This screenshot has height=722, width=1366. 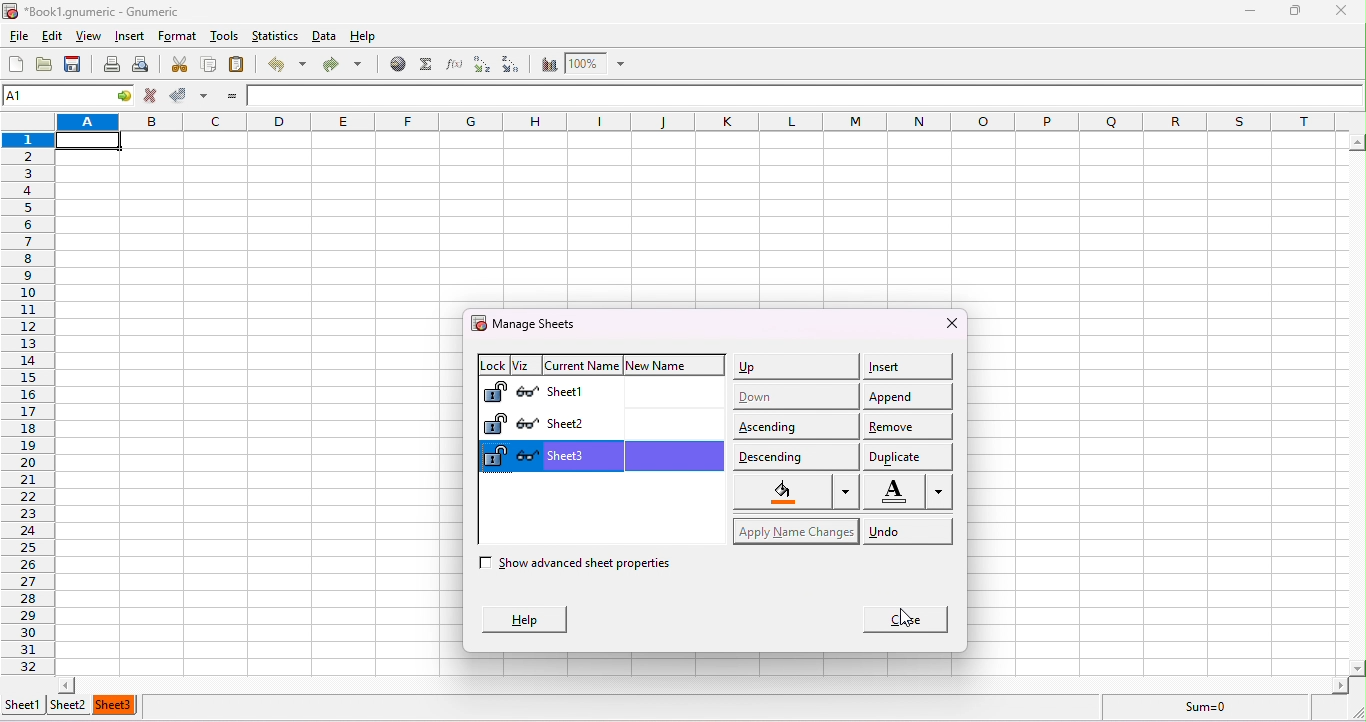 I want to click on ascending, so click(x=794, y=423).